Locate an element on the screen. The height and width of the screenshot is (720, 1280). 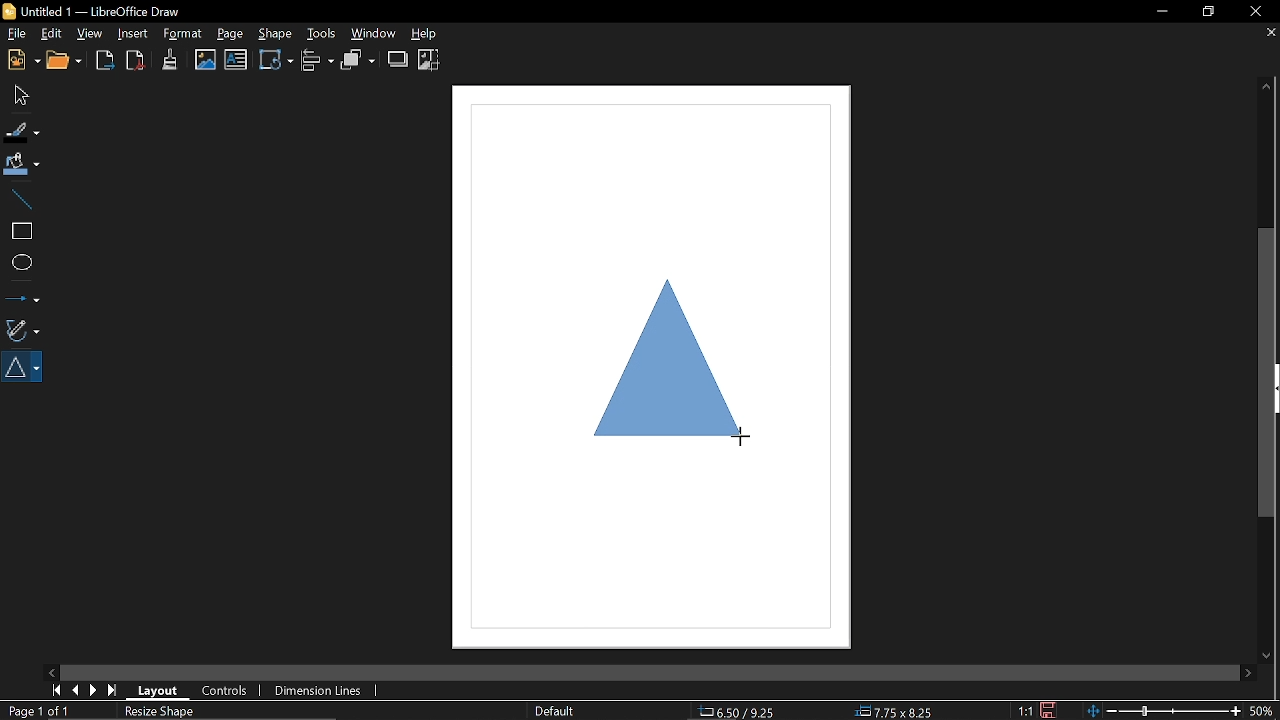
Page is located at coordinates (230, 34).